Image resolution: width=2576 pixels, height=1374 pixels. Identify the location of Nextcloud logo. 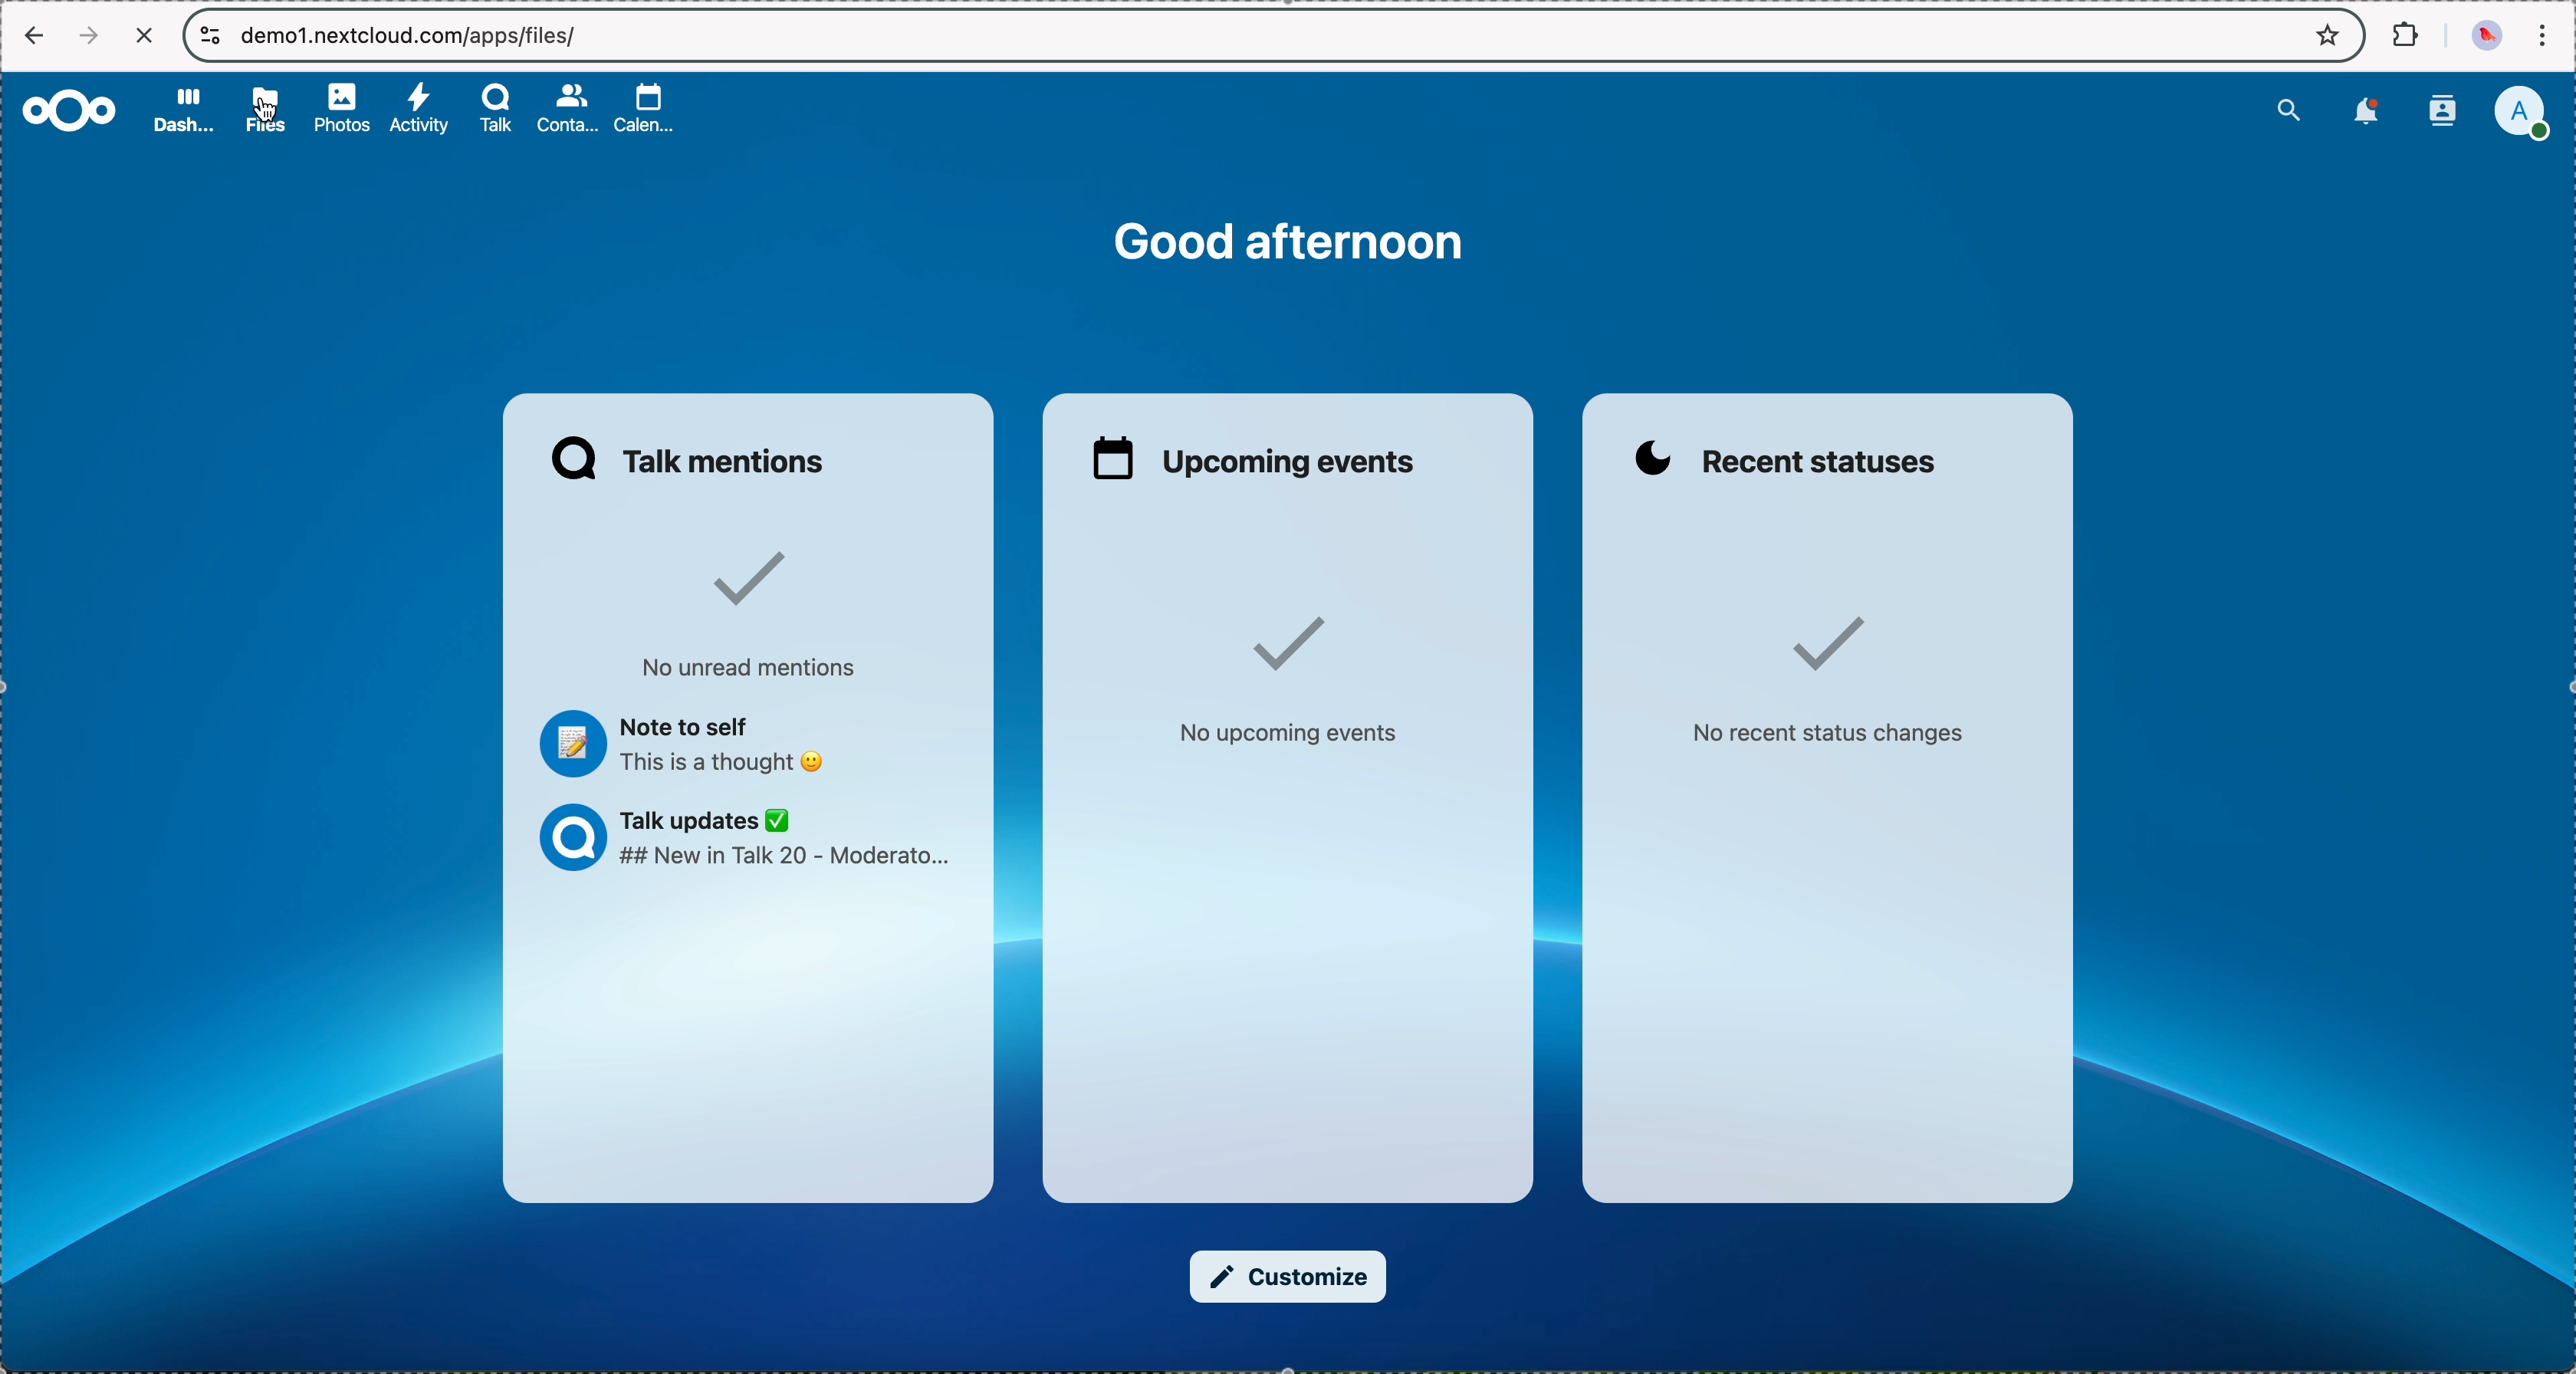
(67, 110).